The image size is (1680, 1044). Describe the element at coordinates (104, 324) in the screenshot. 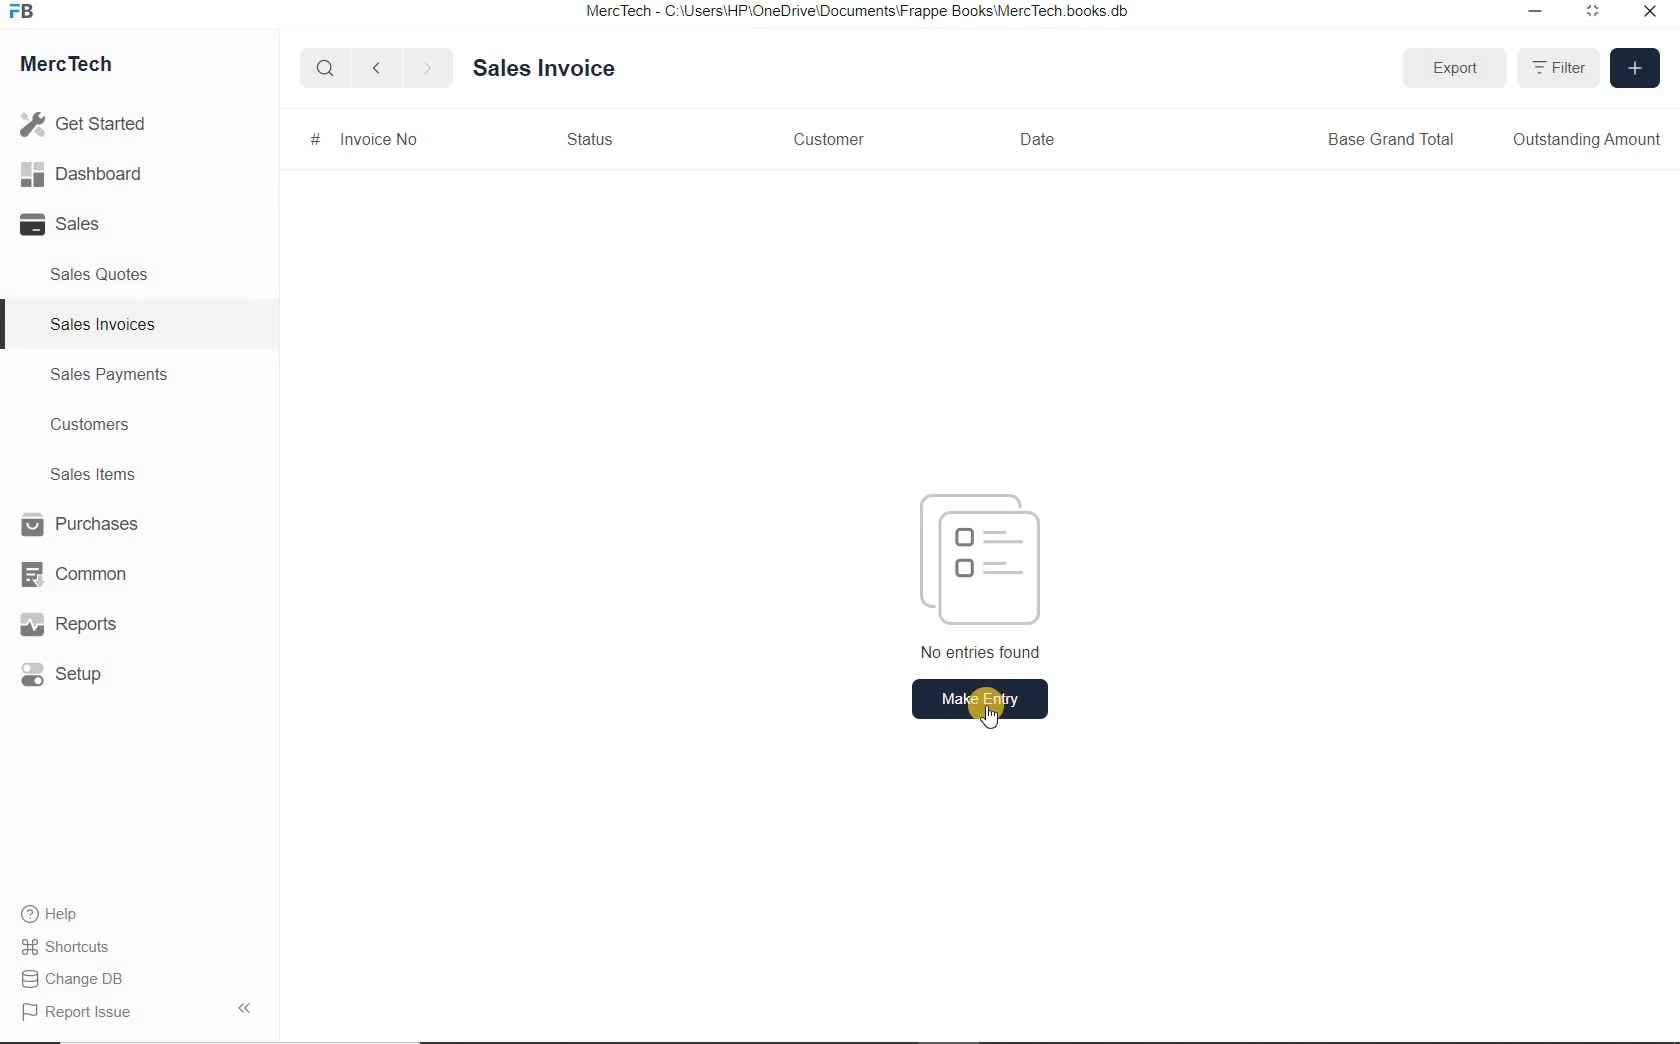

I see `Sales Invoices` at that location.